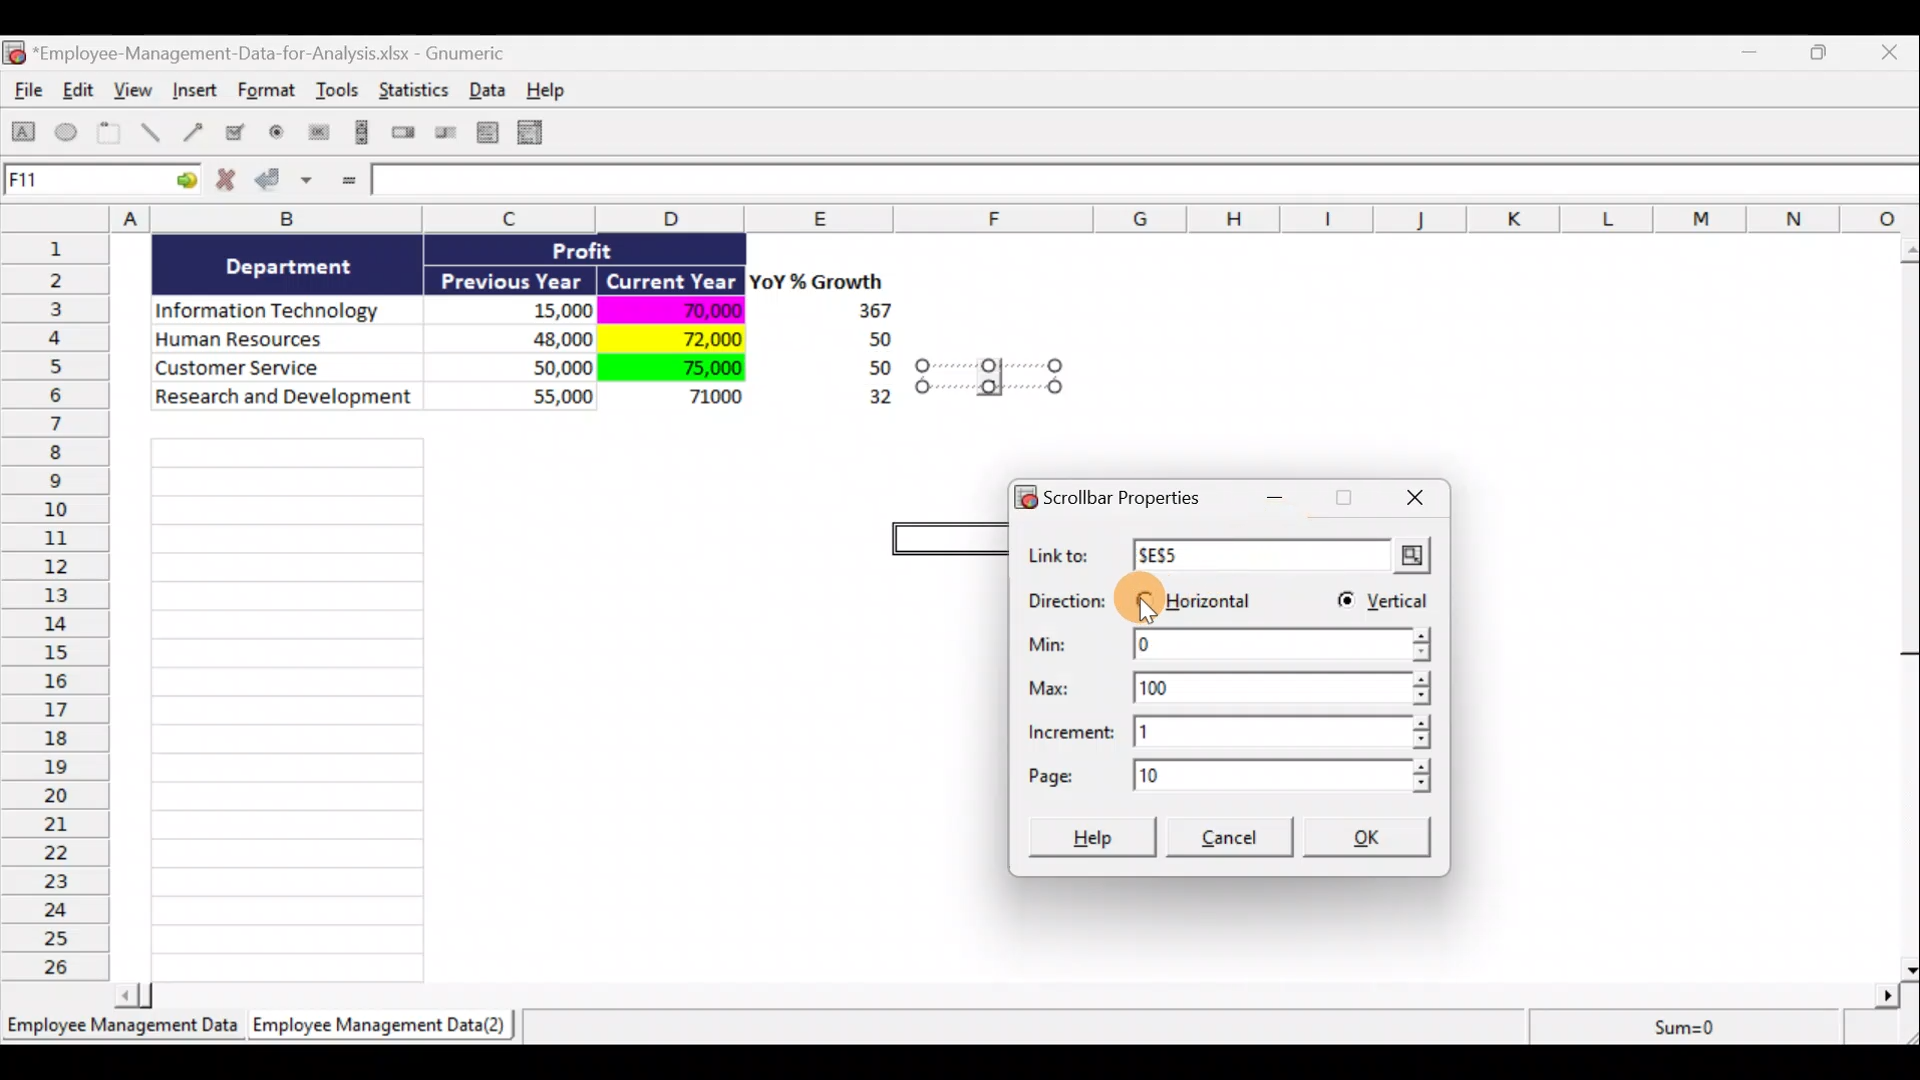  Describe the element at coordinates (80, 92) in the screenshot. I see `Edit` at that location.